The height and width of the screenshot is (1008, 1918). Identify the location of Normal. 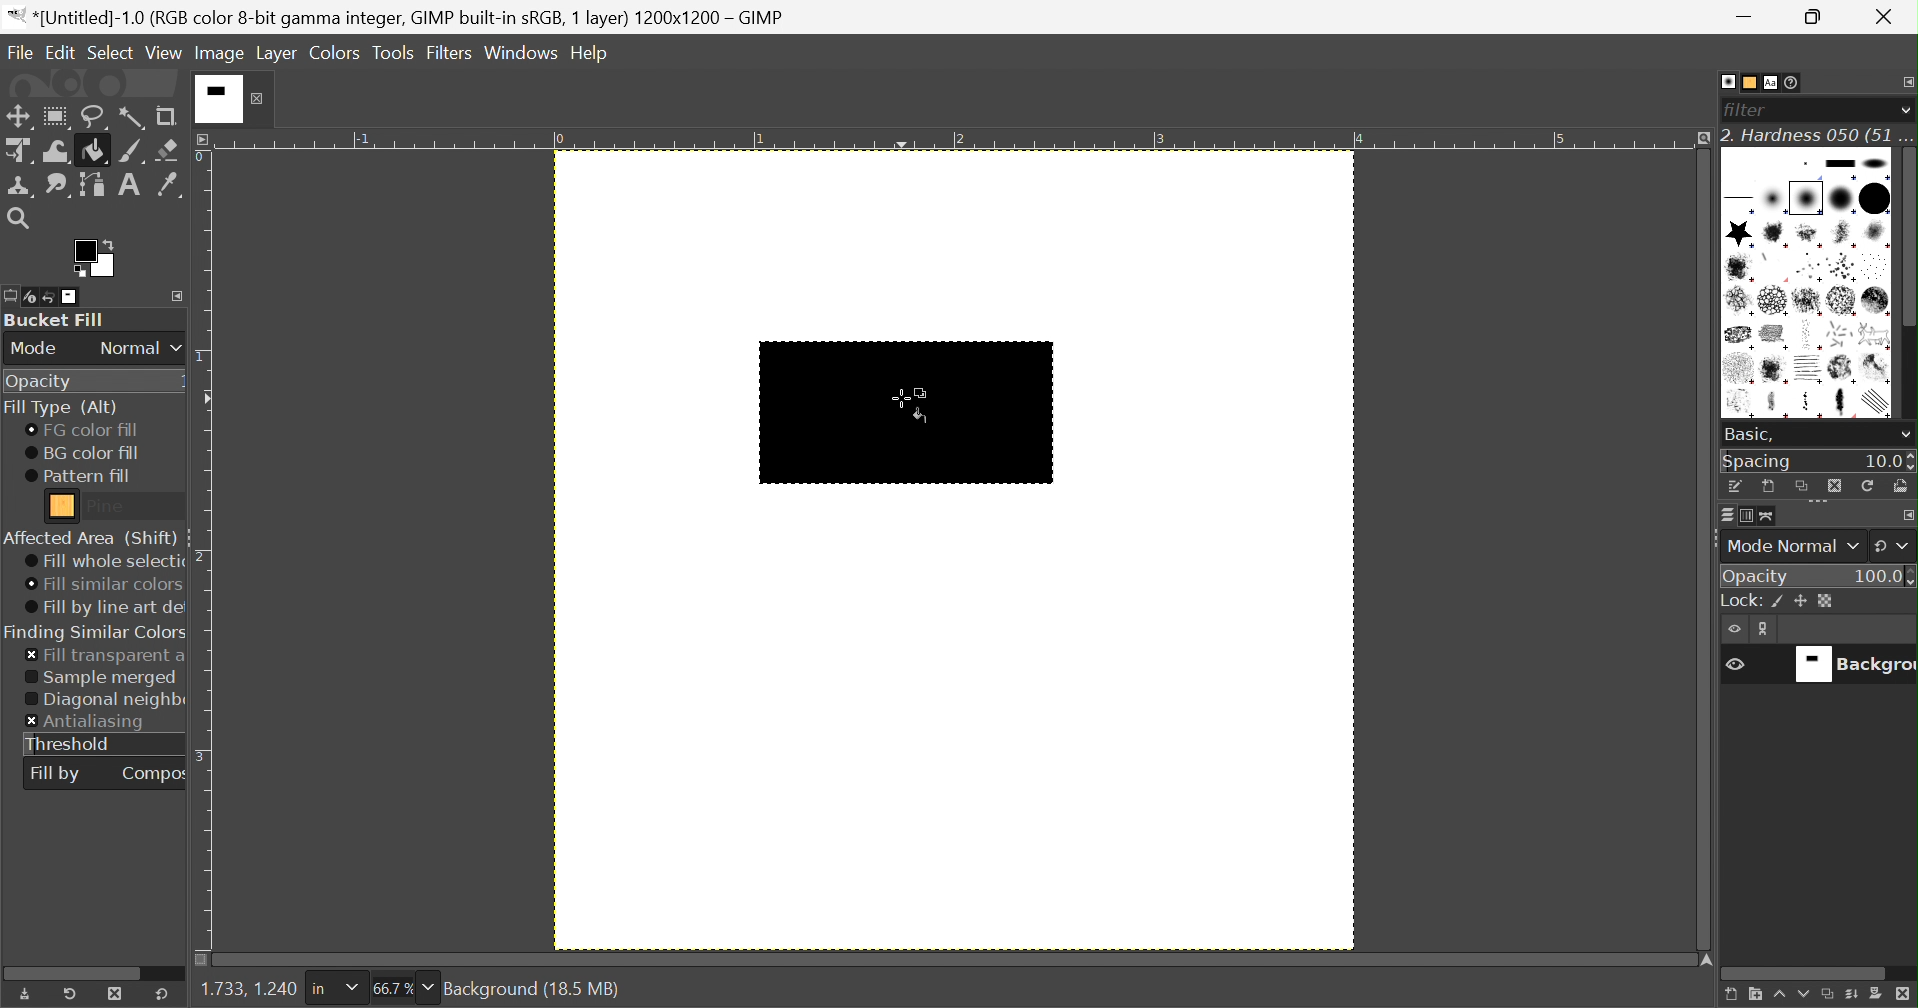
(141, 348).